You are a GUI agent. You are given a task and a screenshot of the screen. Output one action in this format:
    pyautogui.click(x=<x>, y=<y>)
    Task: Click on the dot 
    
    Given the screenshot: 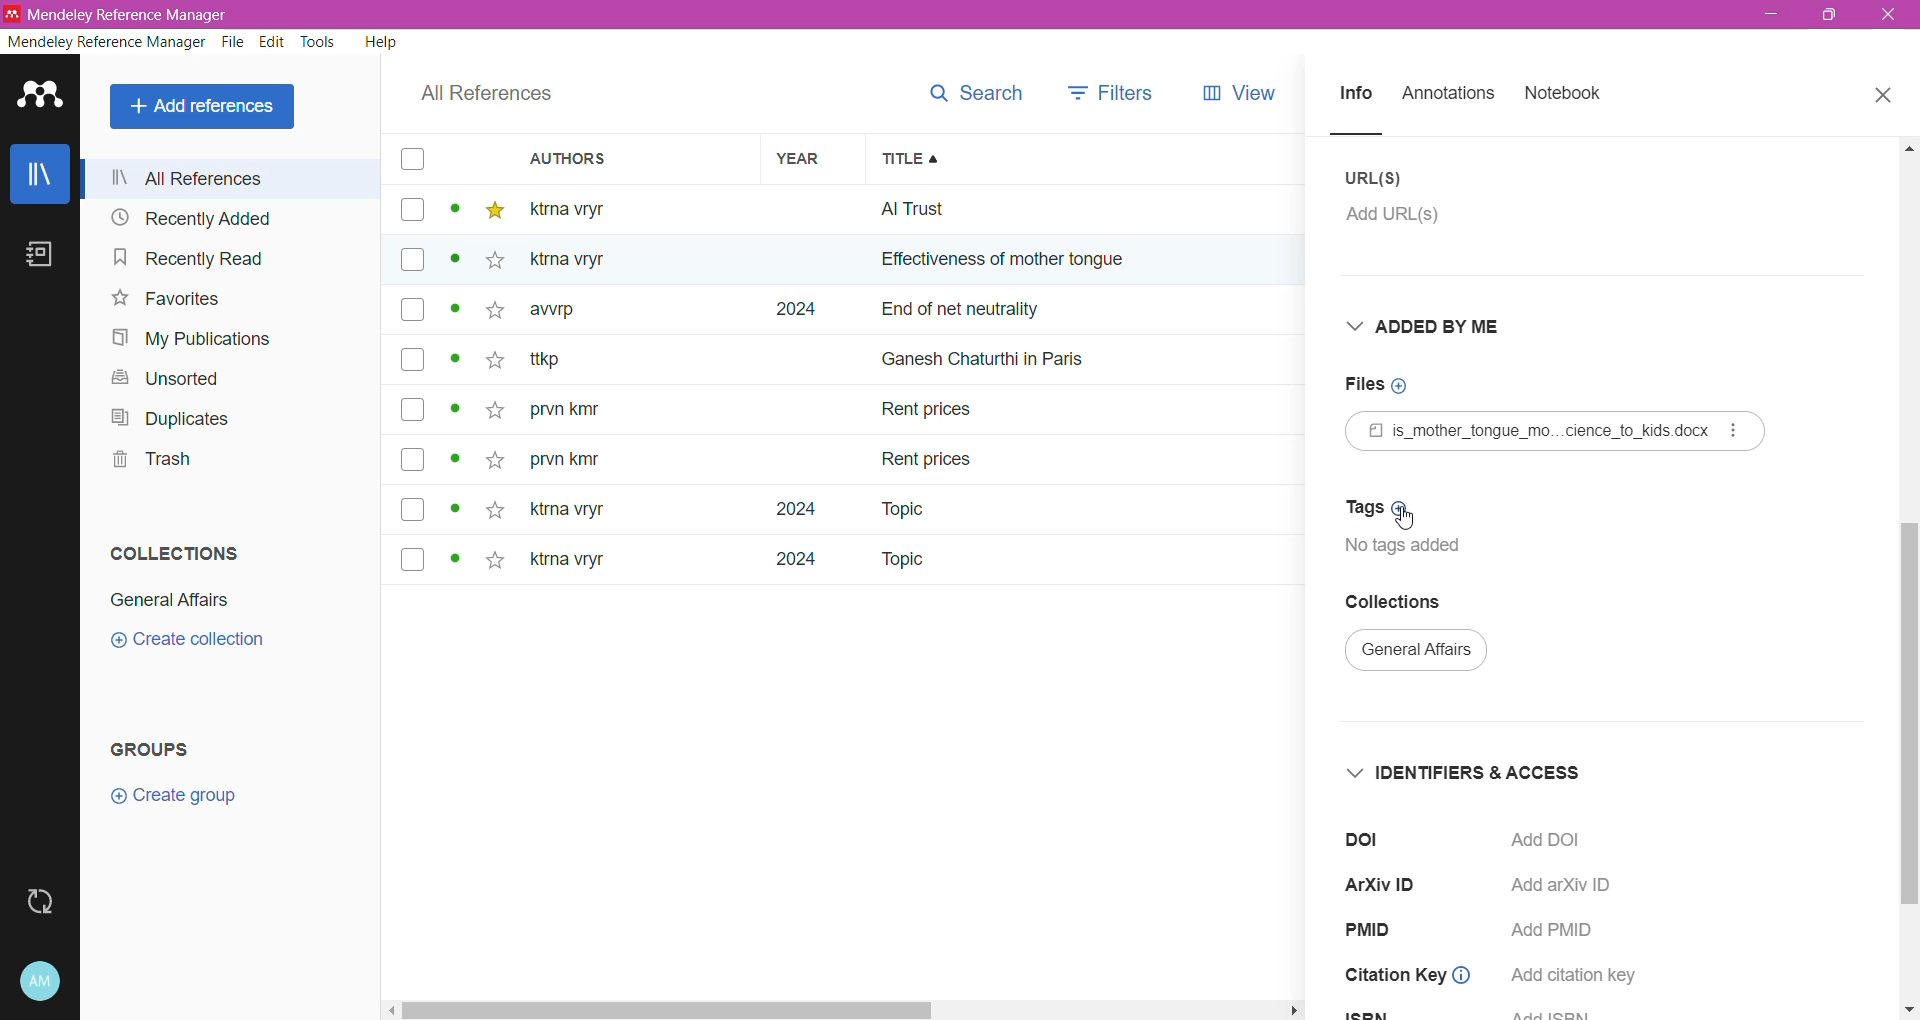 What is the action you would take?
    pyautogui.click(x=453, y=213)
    